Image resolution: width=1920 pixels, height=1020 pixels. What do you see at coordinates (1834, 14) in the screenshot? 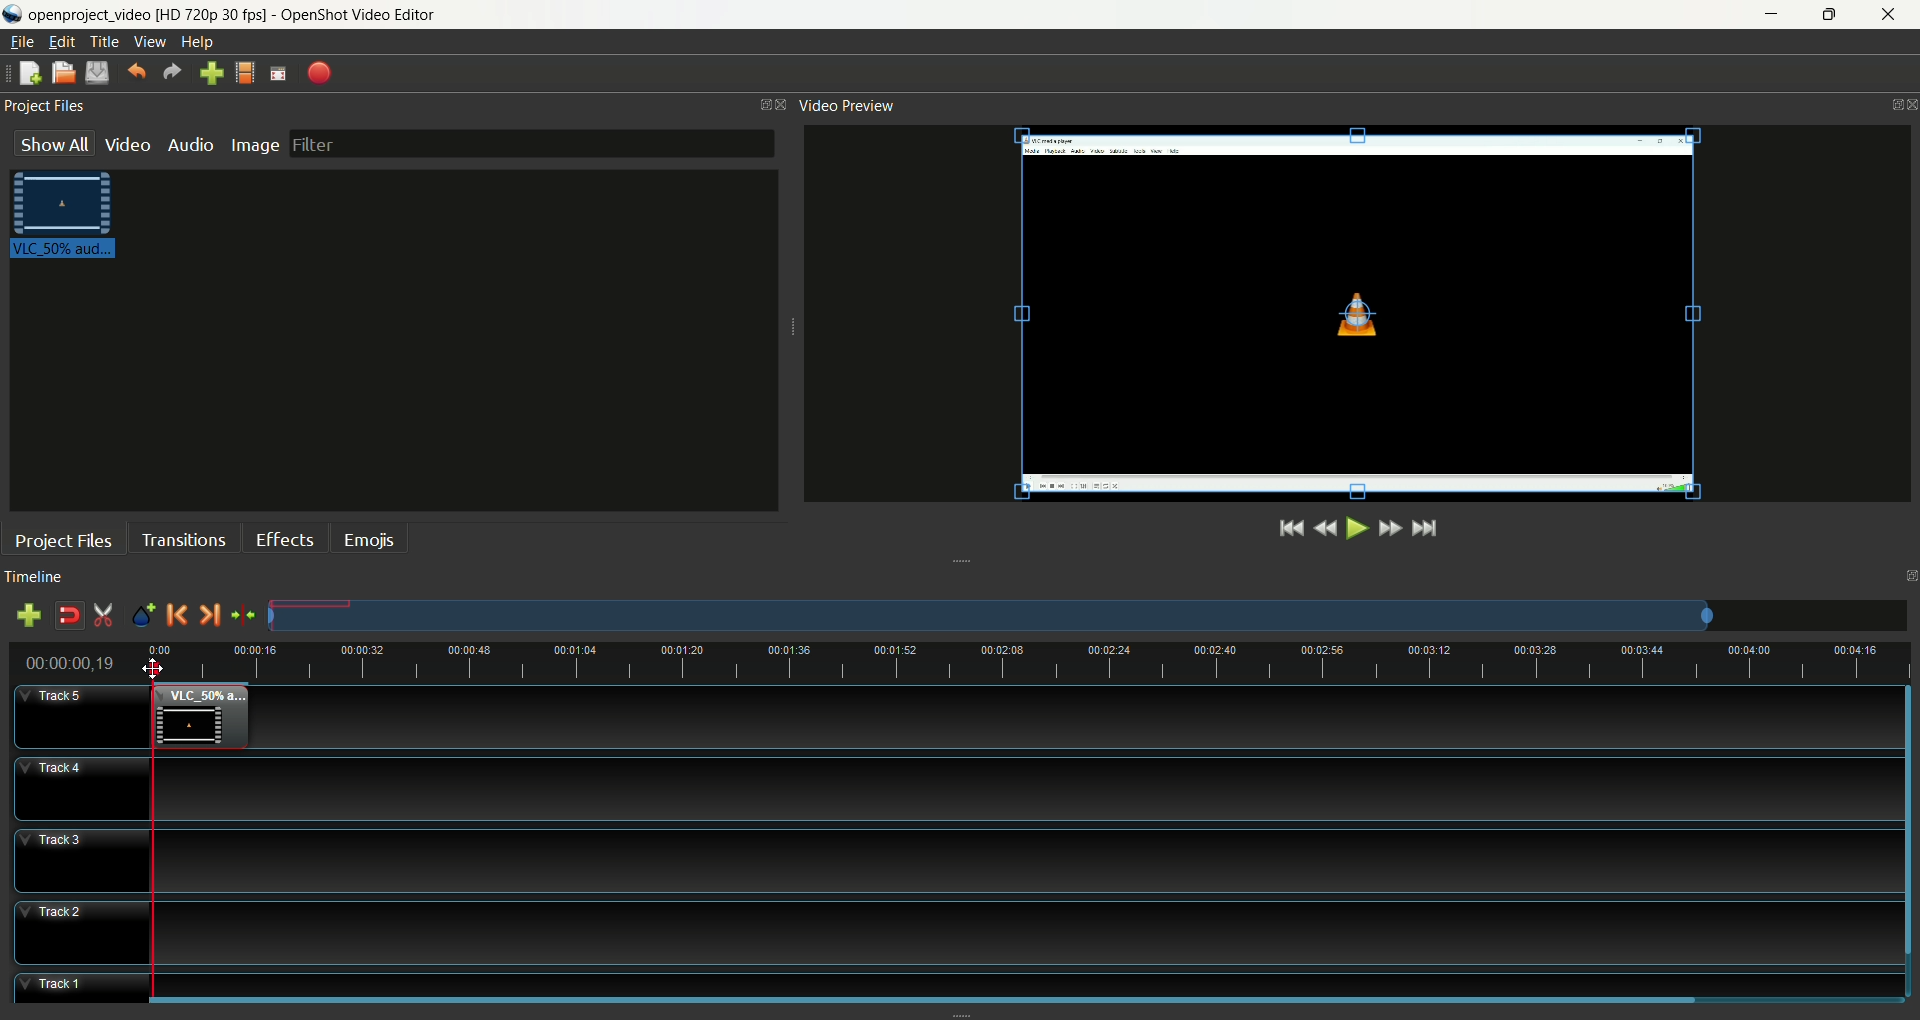
I see `maximize` at bounding box center [1834, 14].